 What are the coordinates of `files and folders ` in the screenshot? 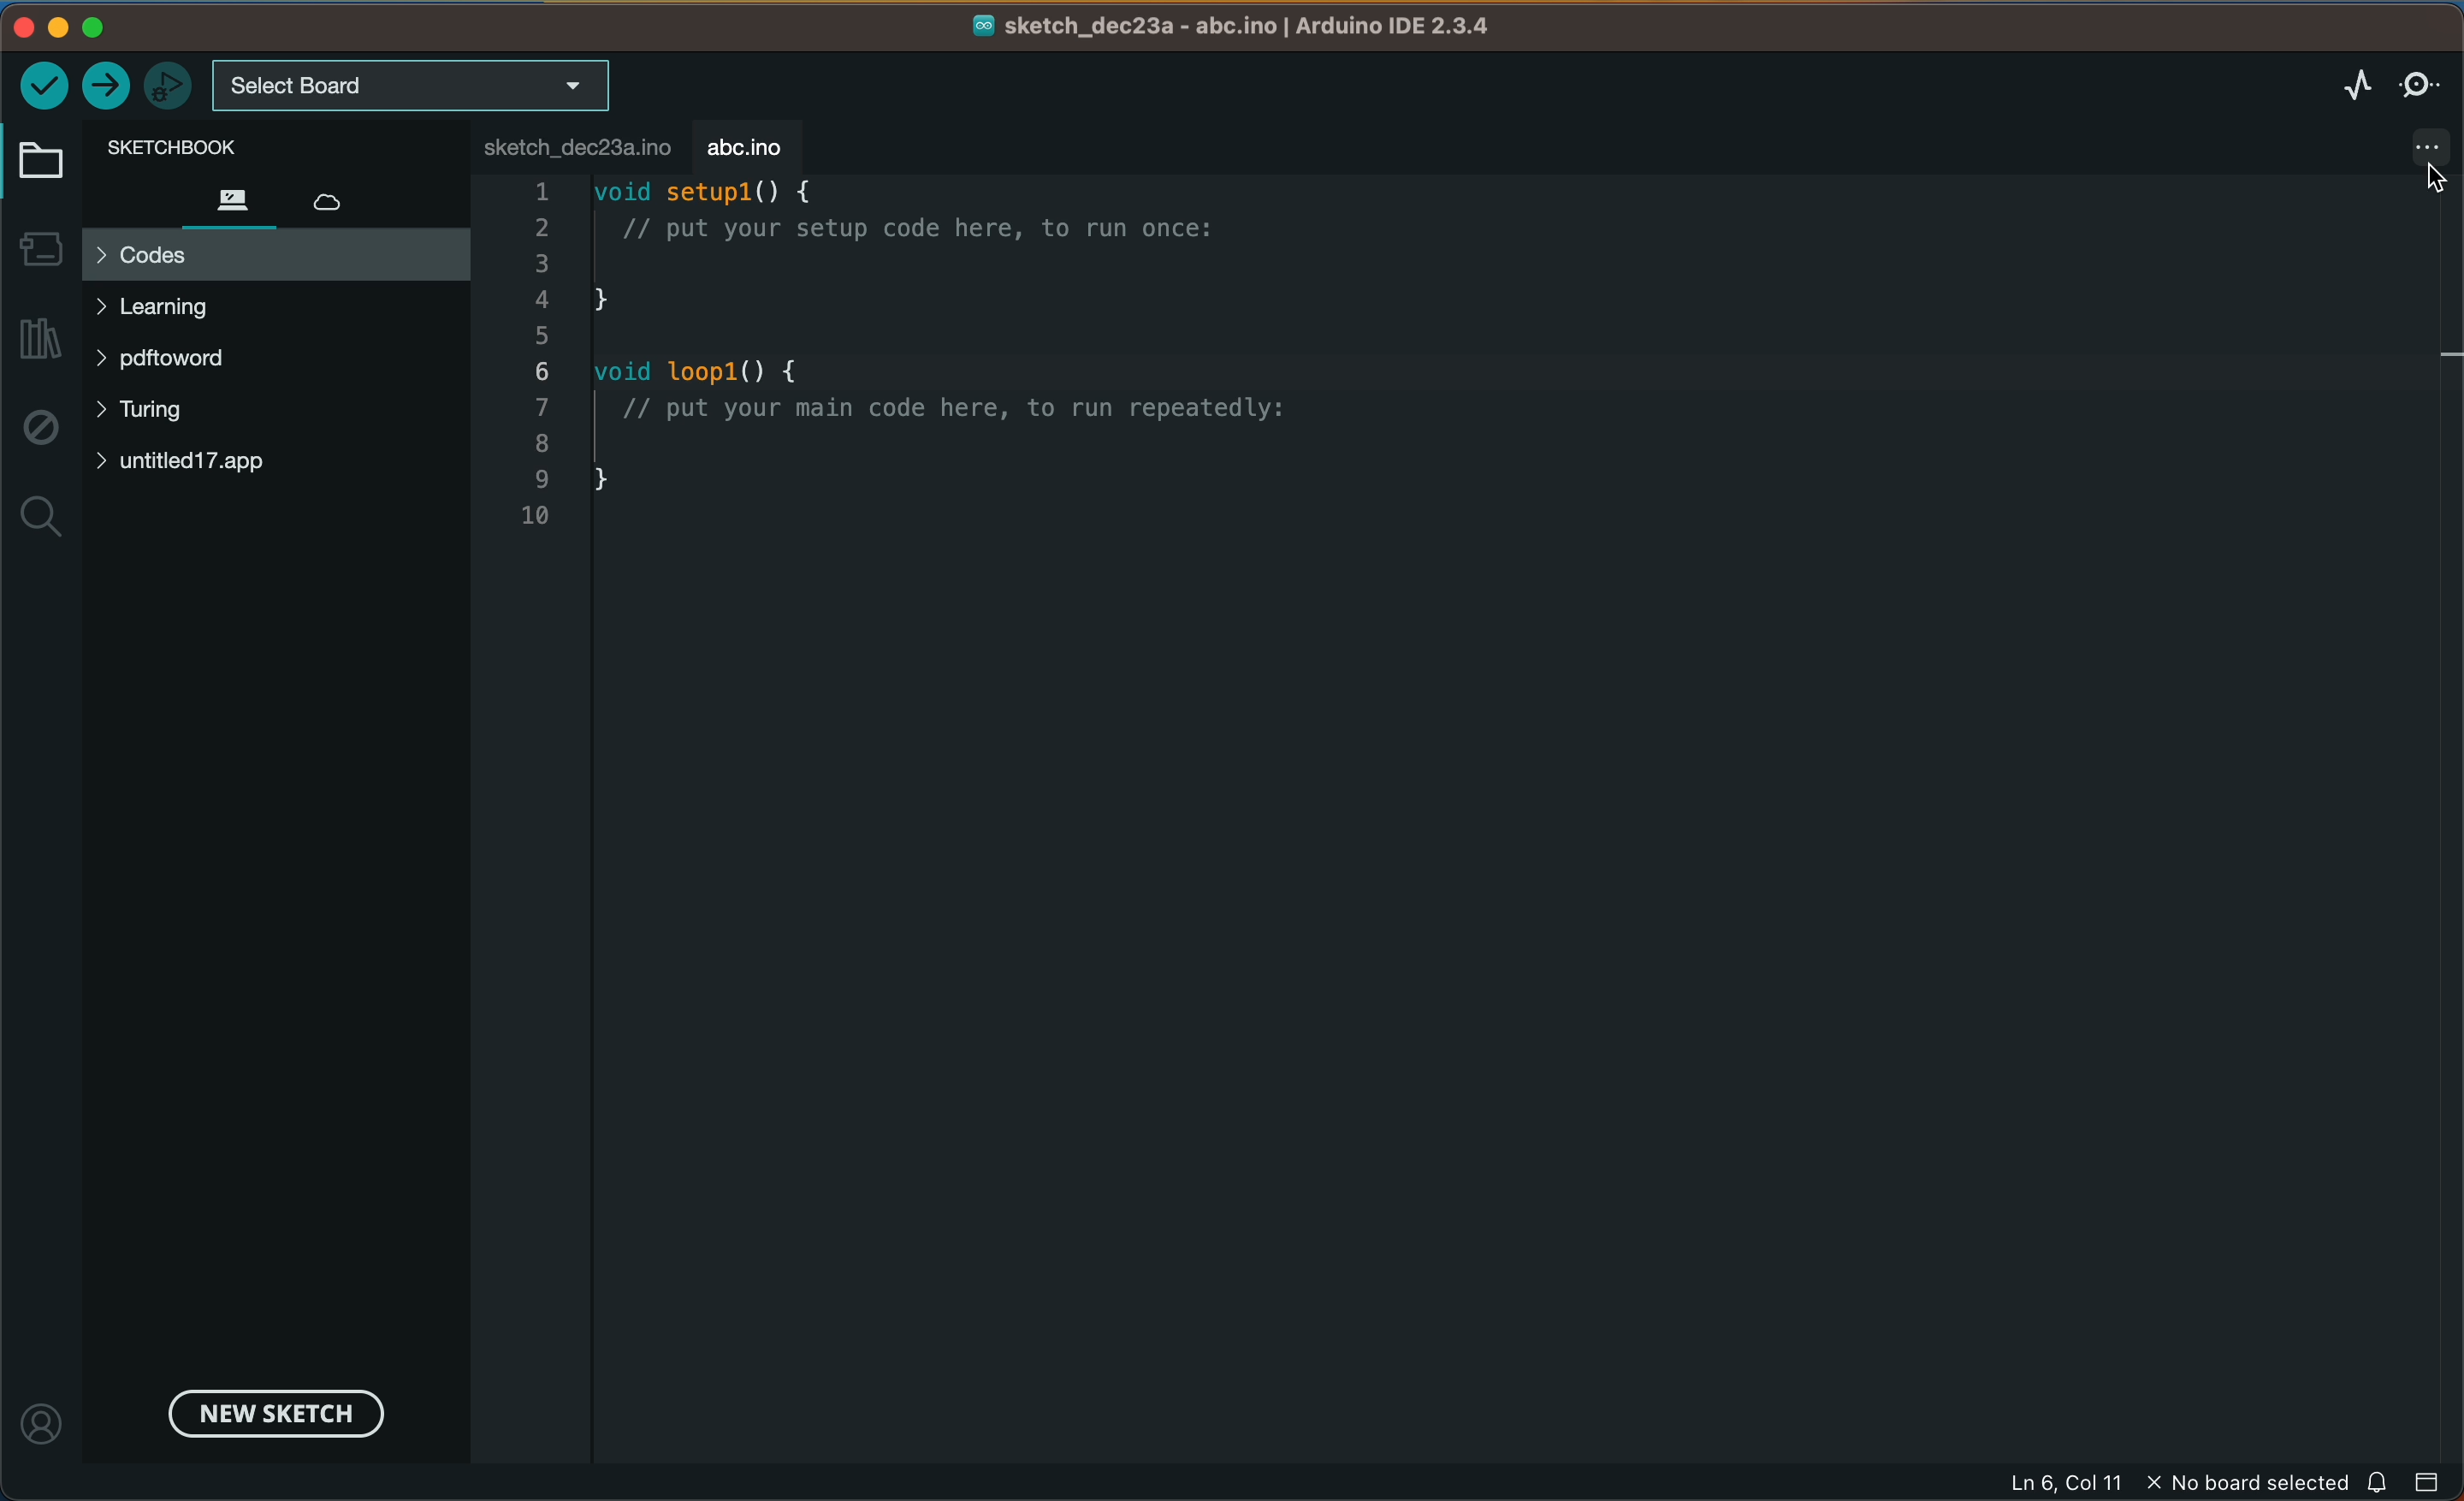 It's located at (275, 388).